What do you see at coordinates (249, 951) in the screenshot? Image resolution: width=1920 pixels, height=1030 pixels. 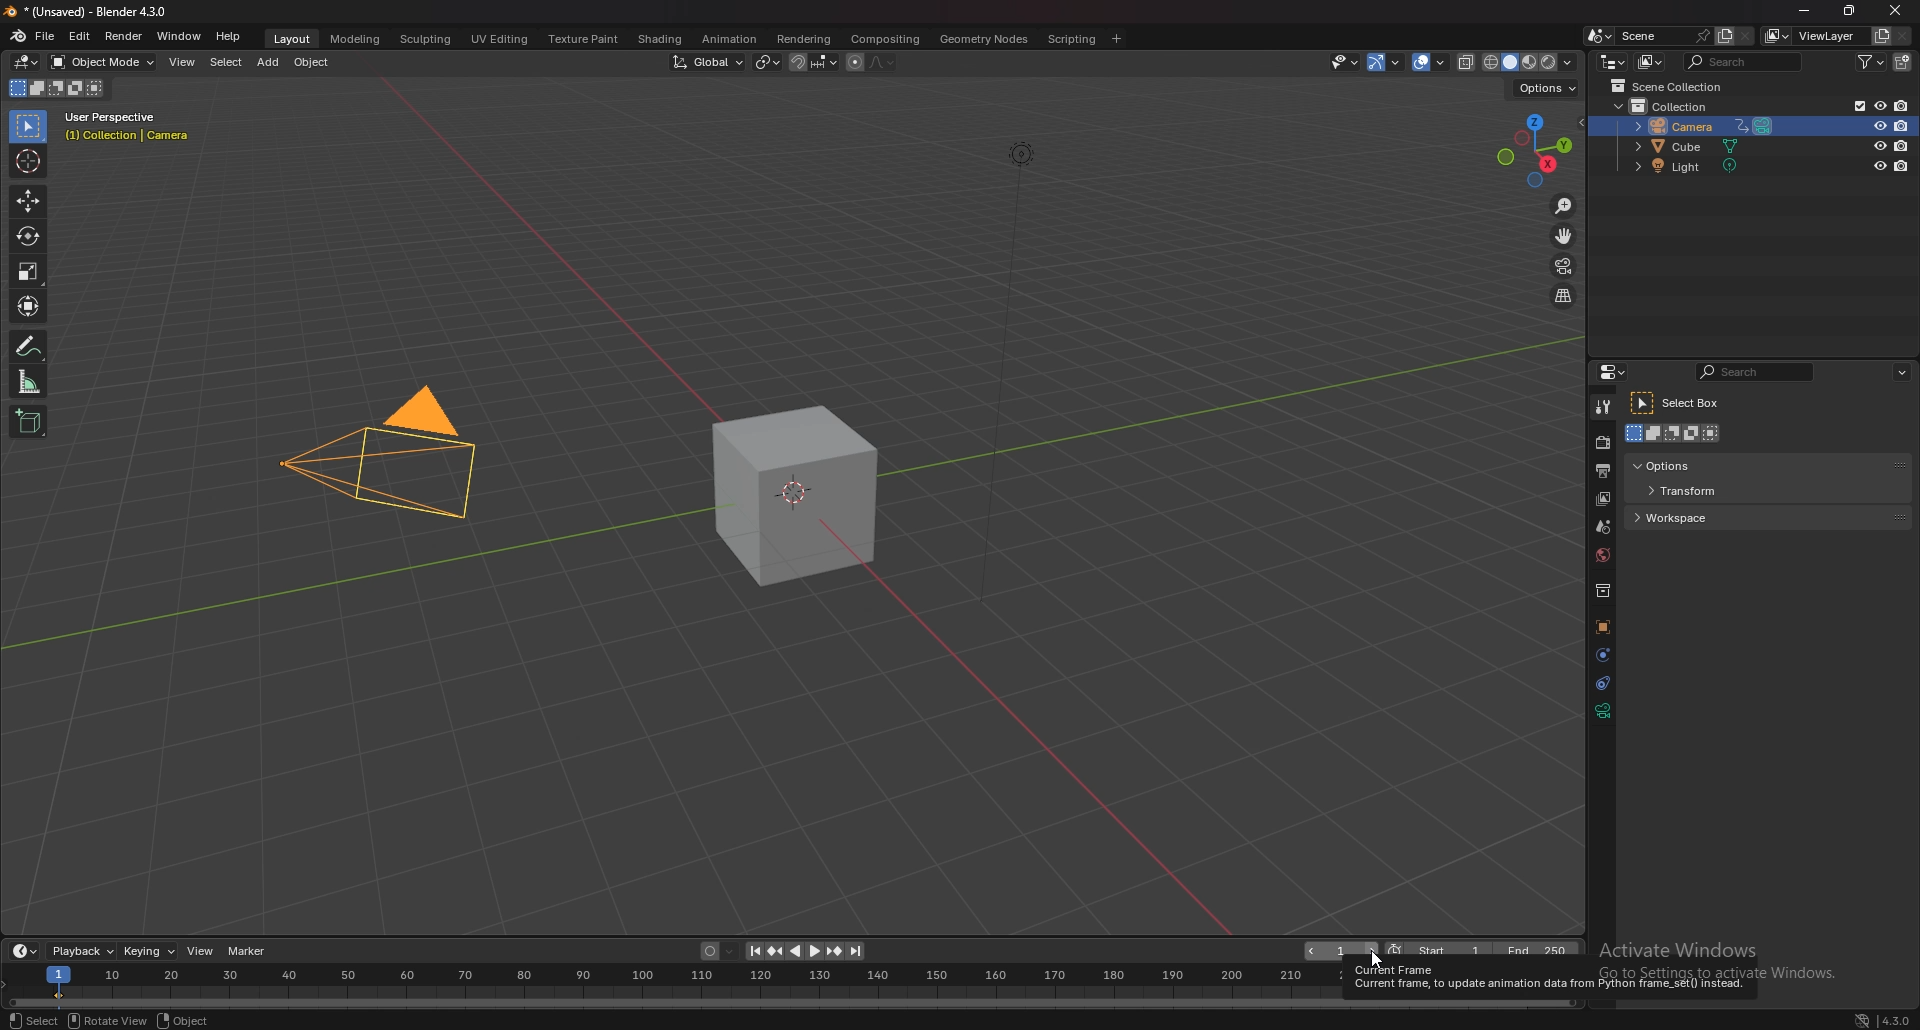 I see `marker` at bounding box center [249, 951].